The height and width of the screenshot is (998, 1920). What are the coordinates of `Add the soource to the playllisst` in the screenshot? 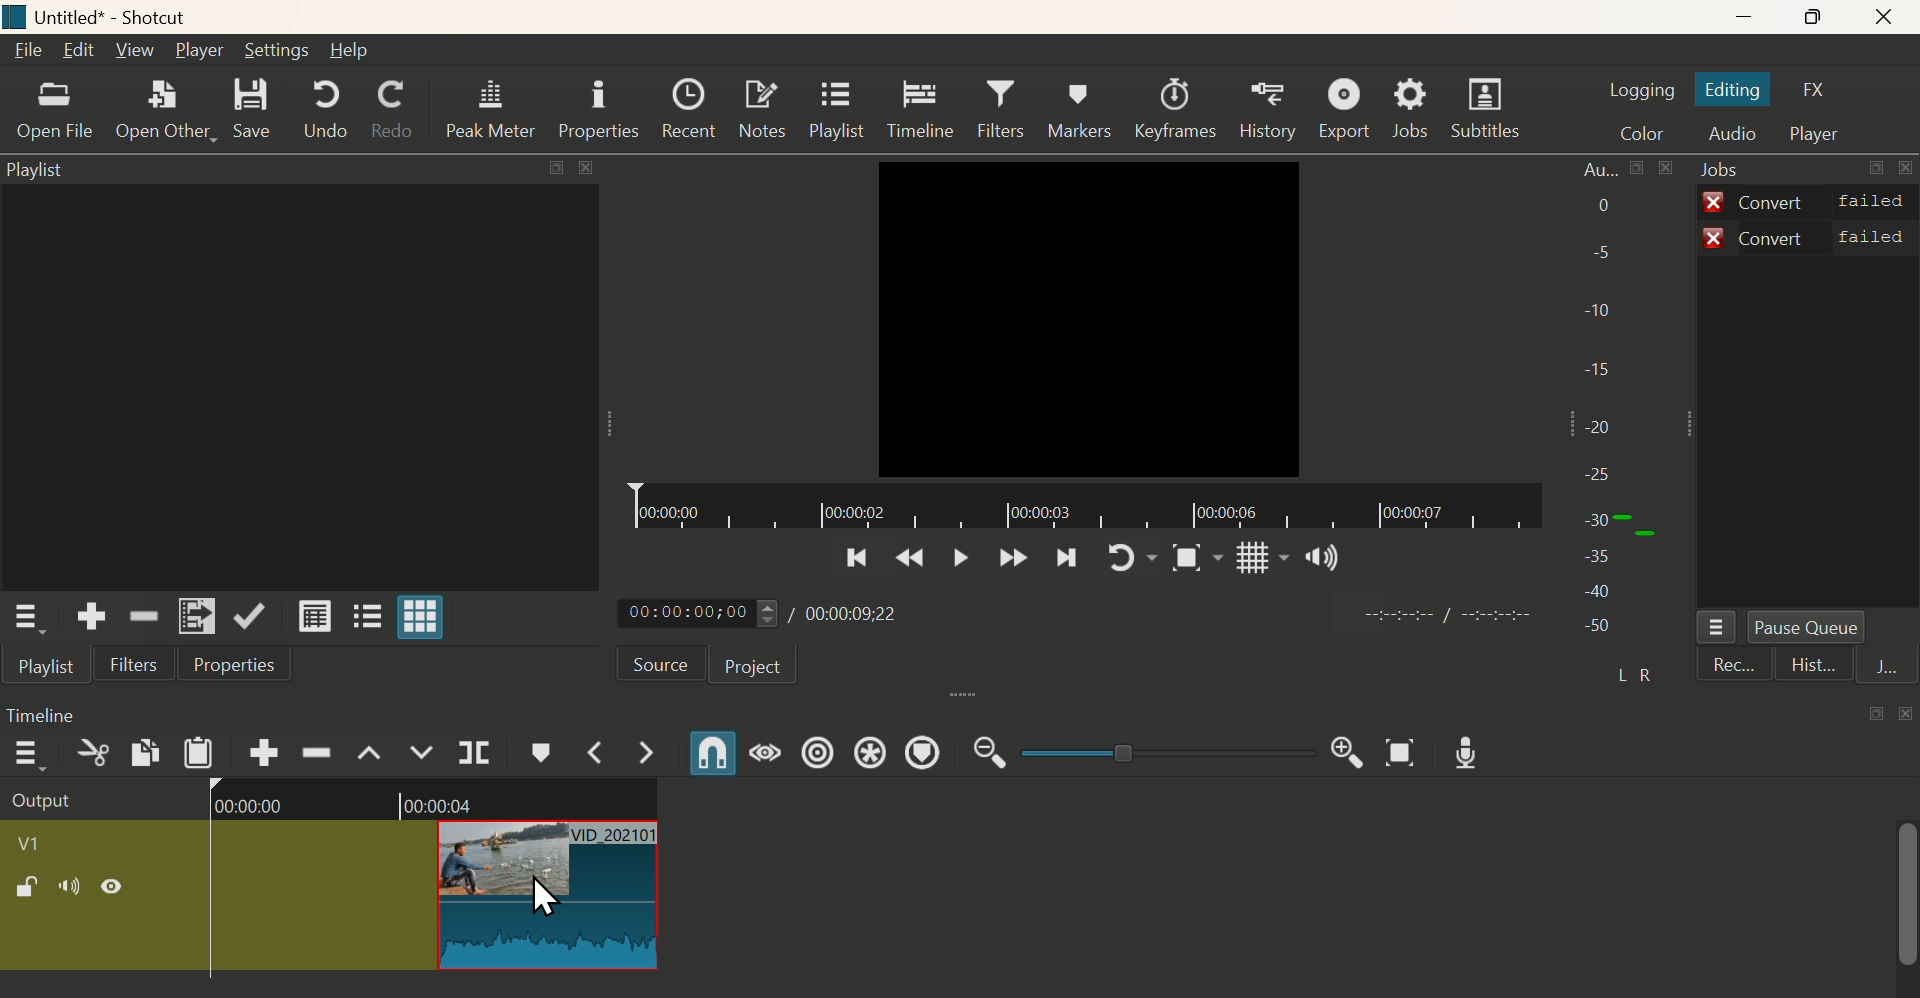 It's located at (95, 616).